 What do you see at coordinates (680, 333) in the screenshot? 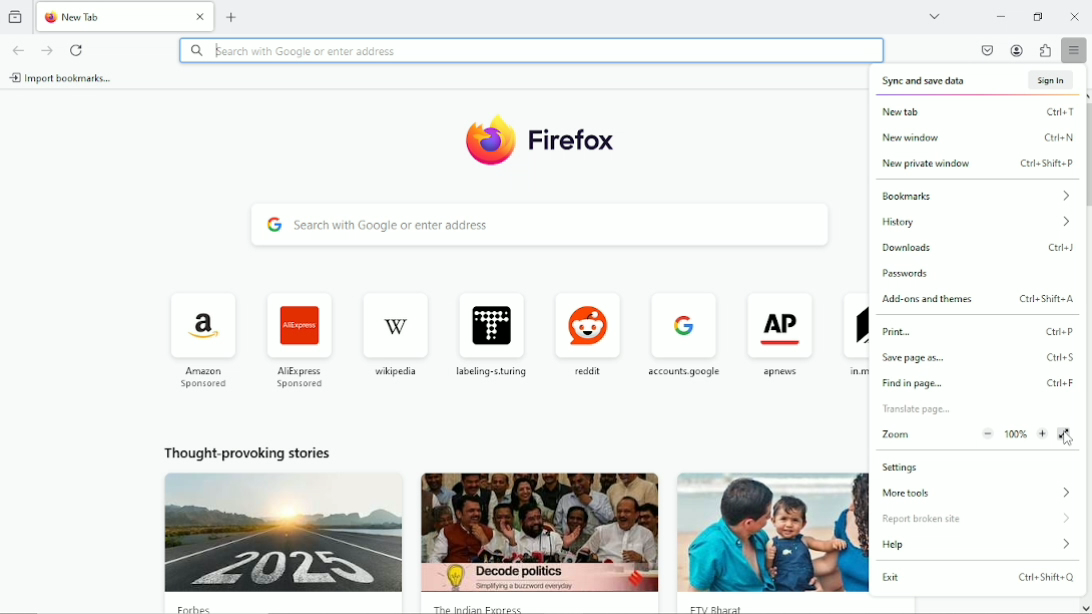
I see `accounts google` at bounding box center [680, 333].